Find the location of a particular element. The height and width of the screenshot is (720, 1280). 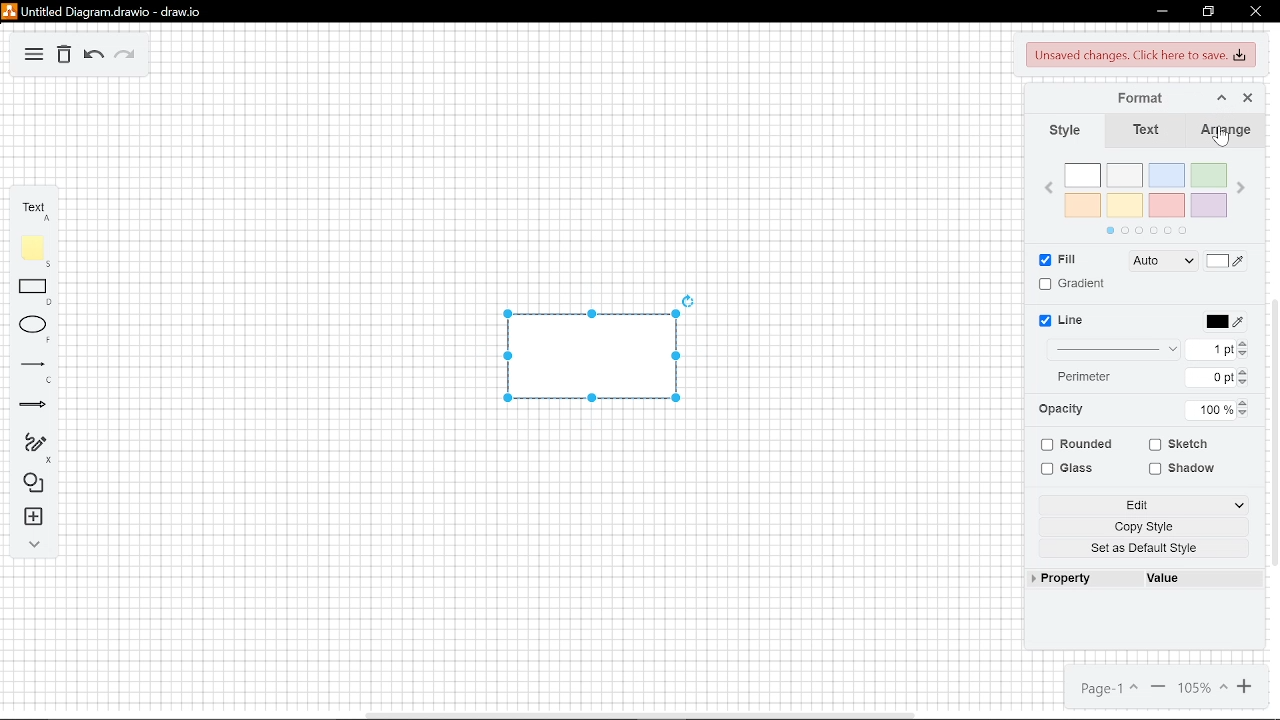

diagram is located at coordinates (36, 57).